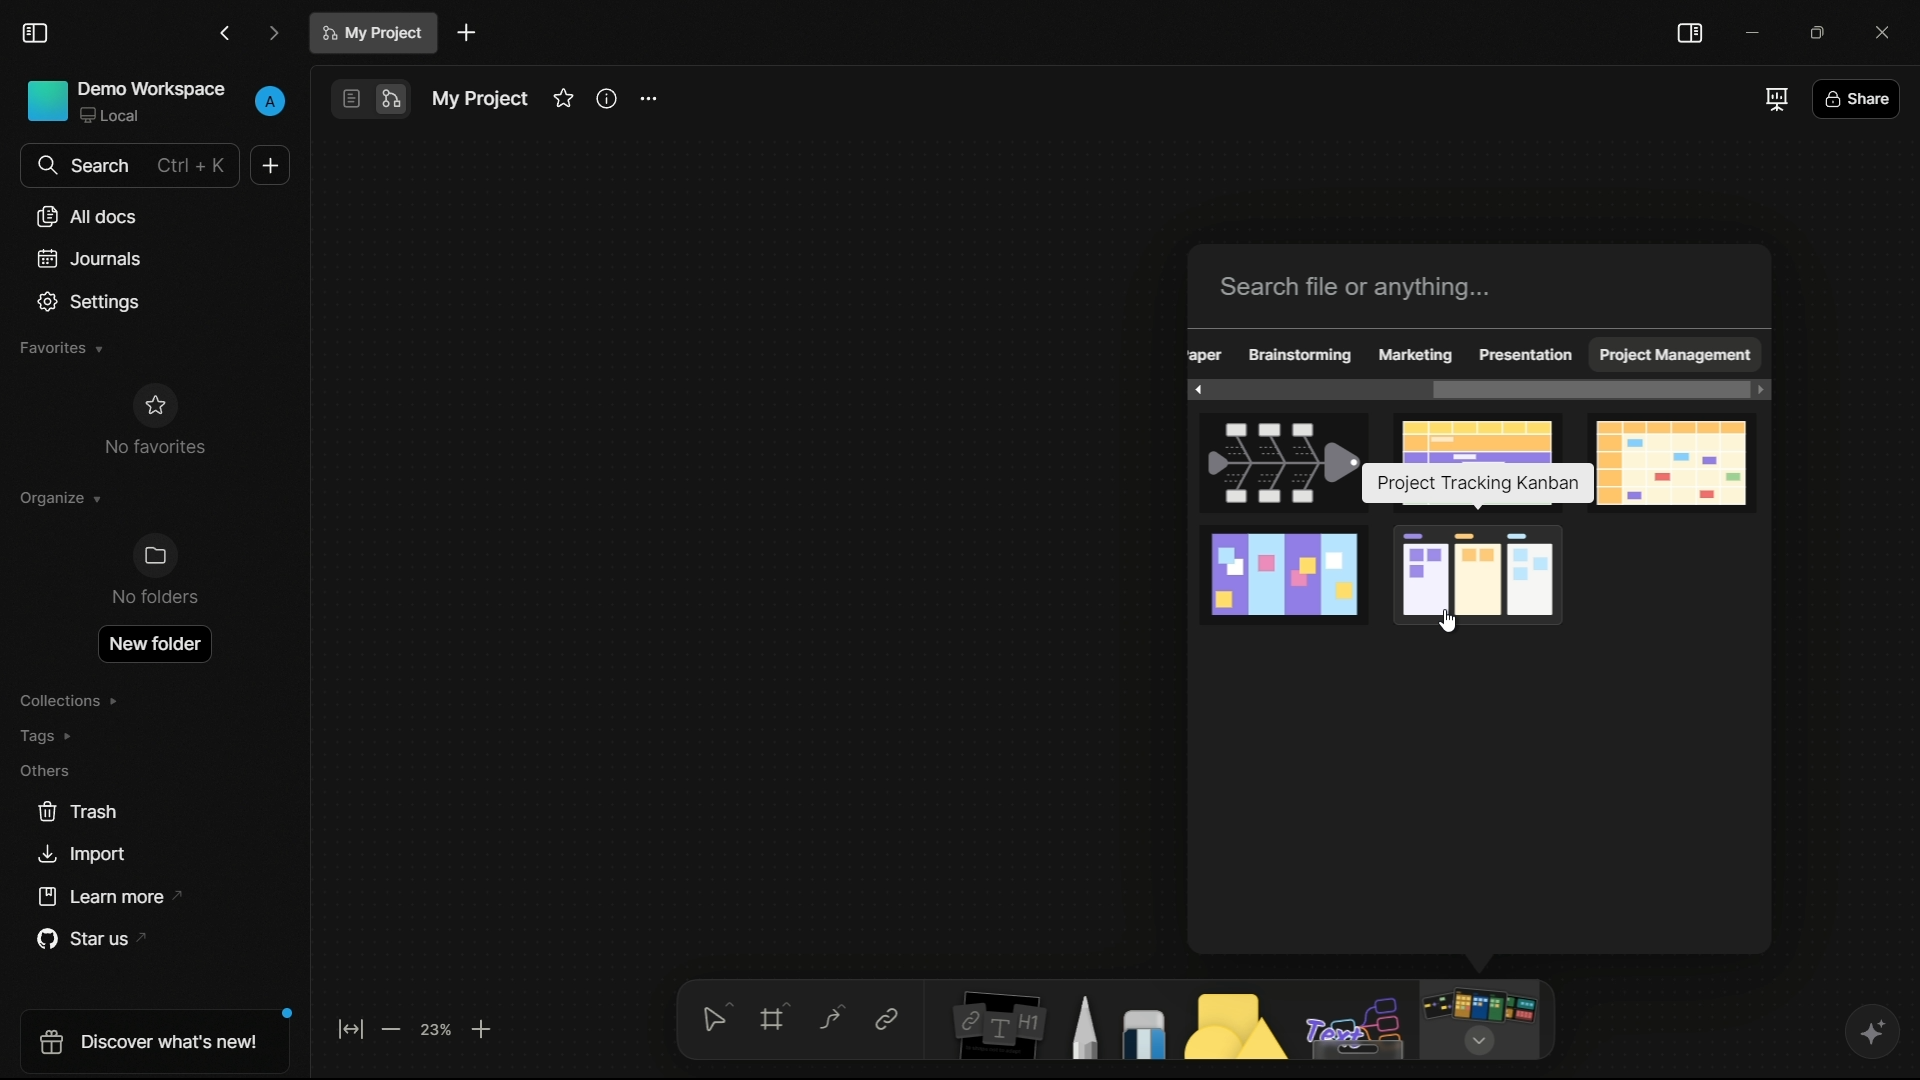 The image size is (1920, 1080). Describe the element at coordinates (153, 570) in the screenshot. I see `no folders` at that location.